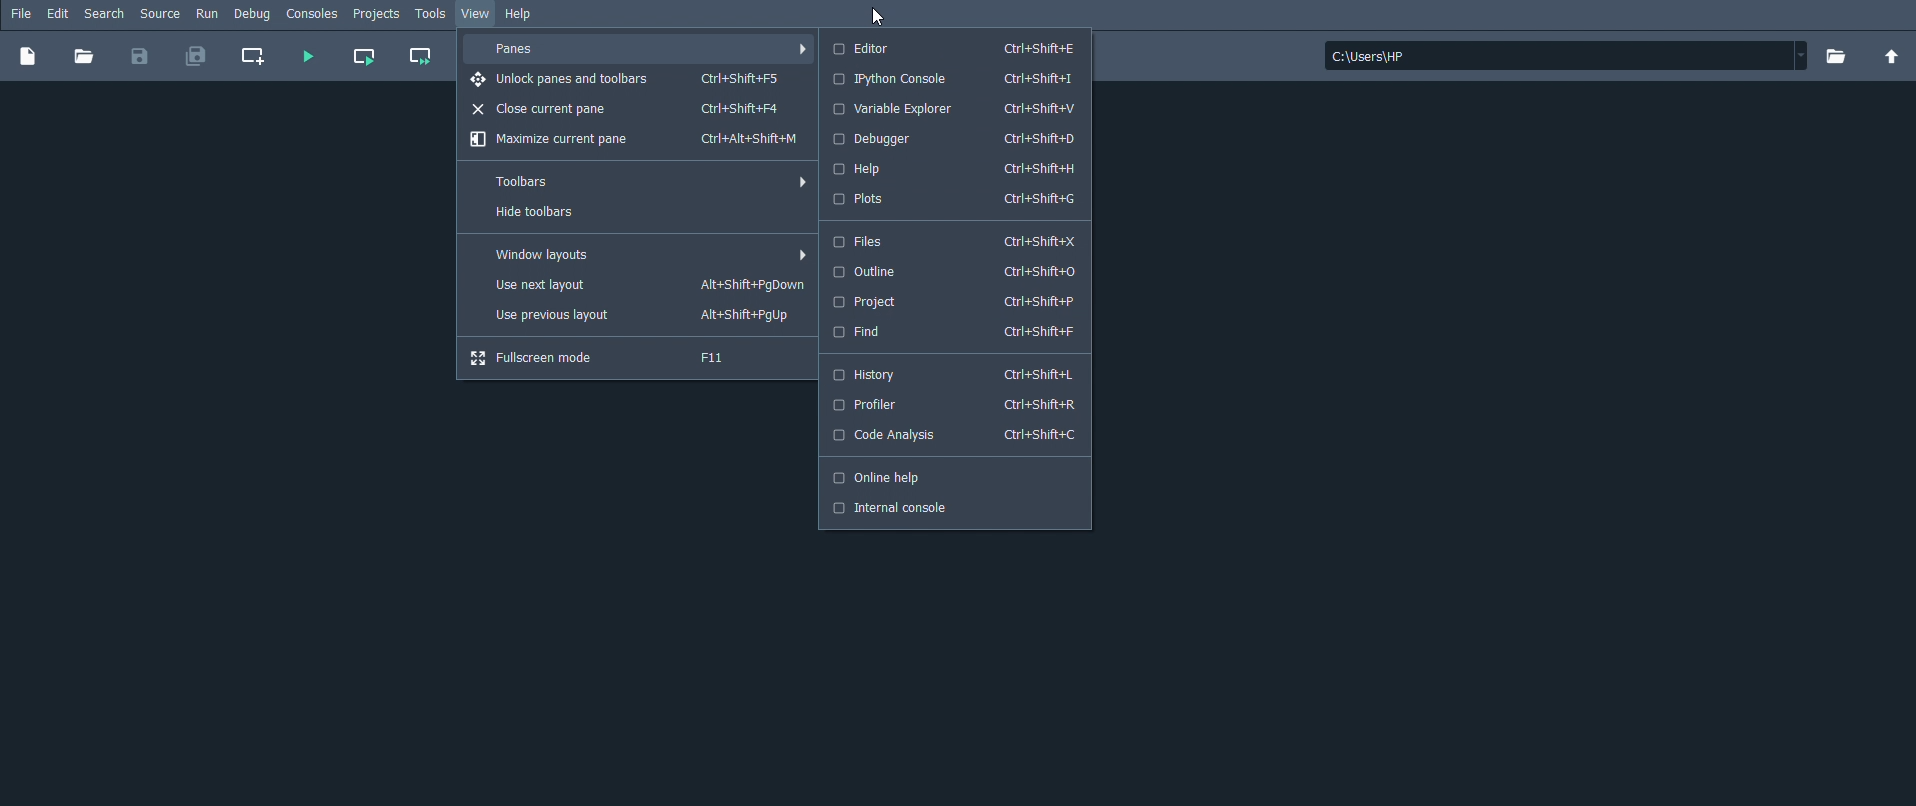 This screenshot has height=806, width=1916. Describe the element at coordinates (639, 182) in the screenshot. I see `Toolbars` at that location.